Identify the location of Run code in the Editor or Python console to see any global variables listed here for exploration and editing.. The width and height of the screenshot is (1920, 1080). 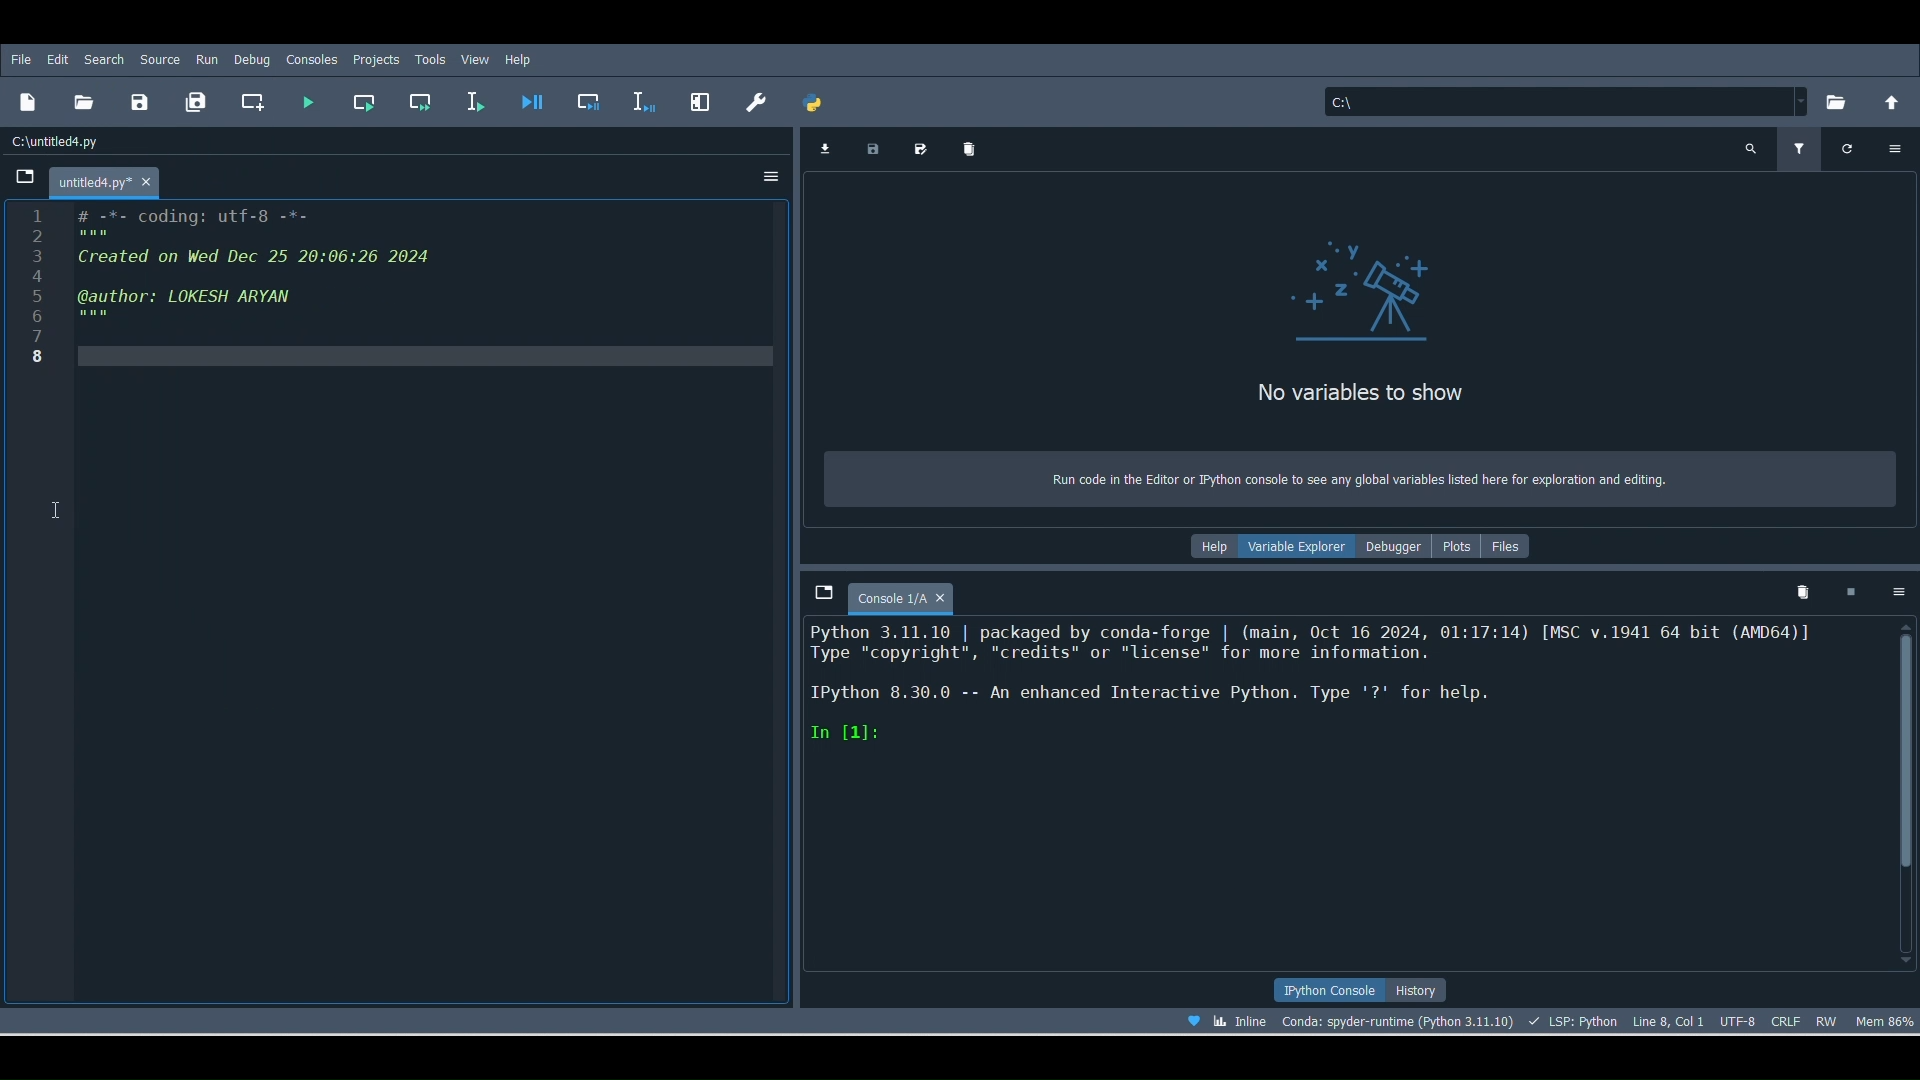
(1355, 476).